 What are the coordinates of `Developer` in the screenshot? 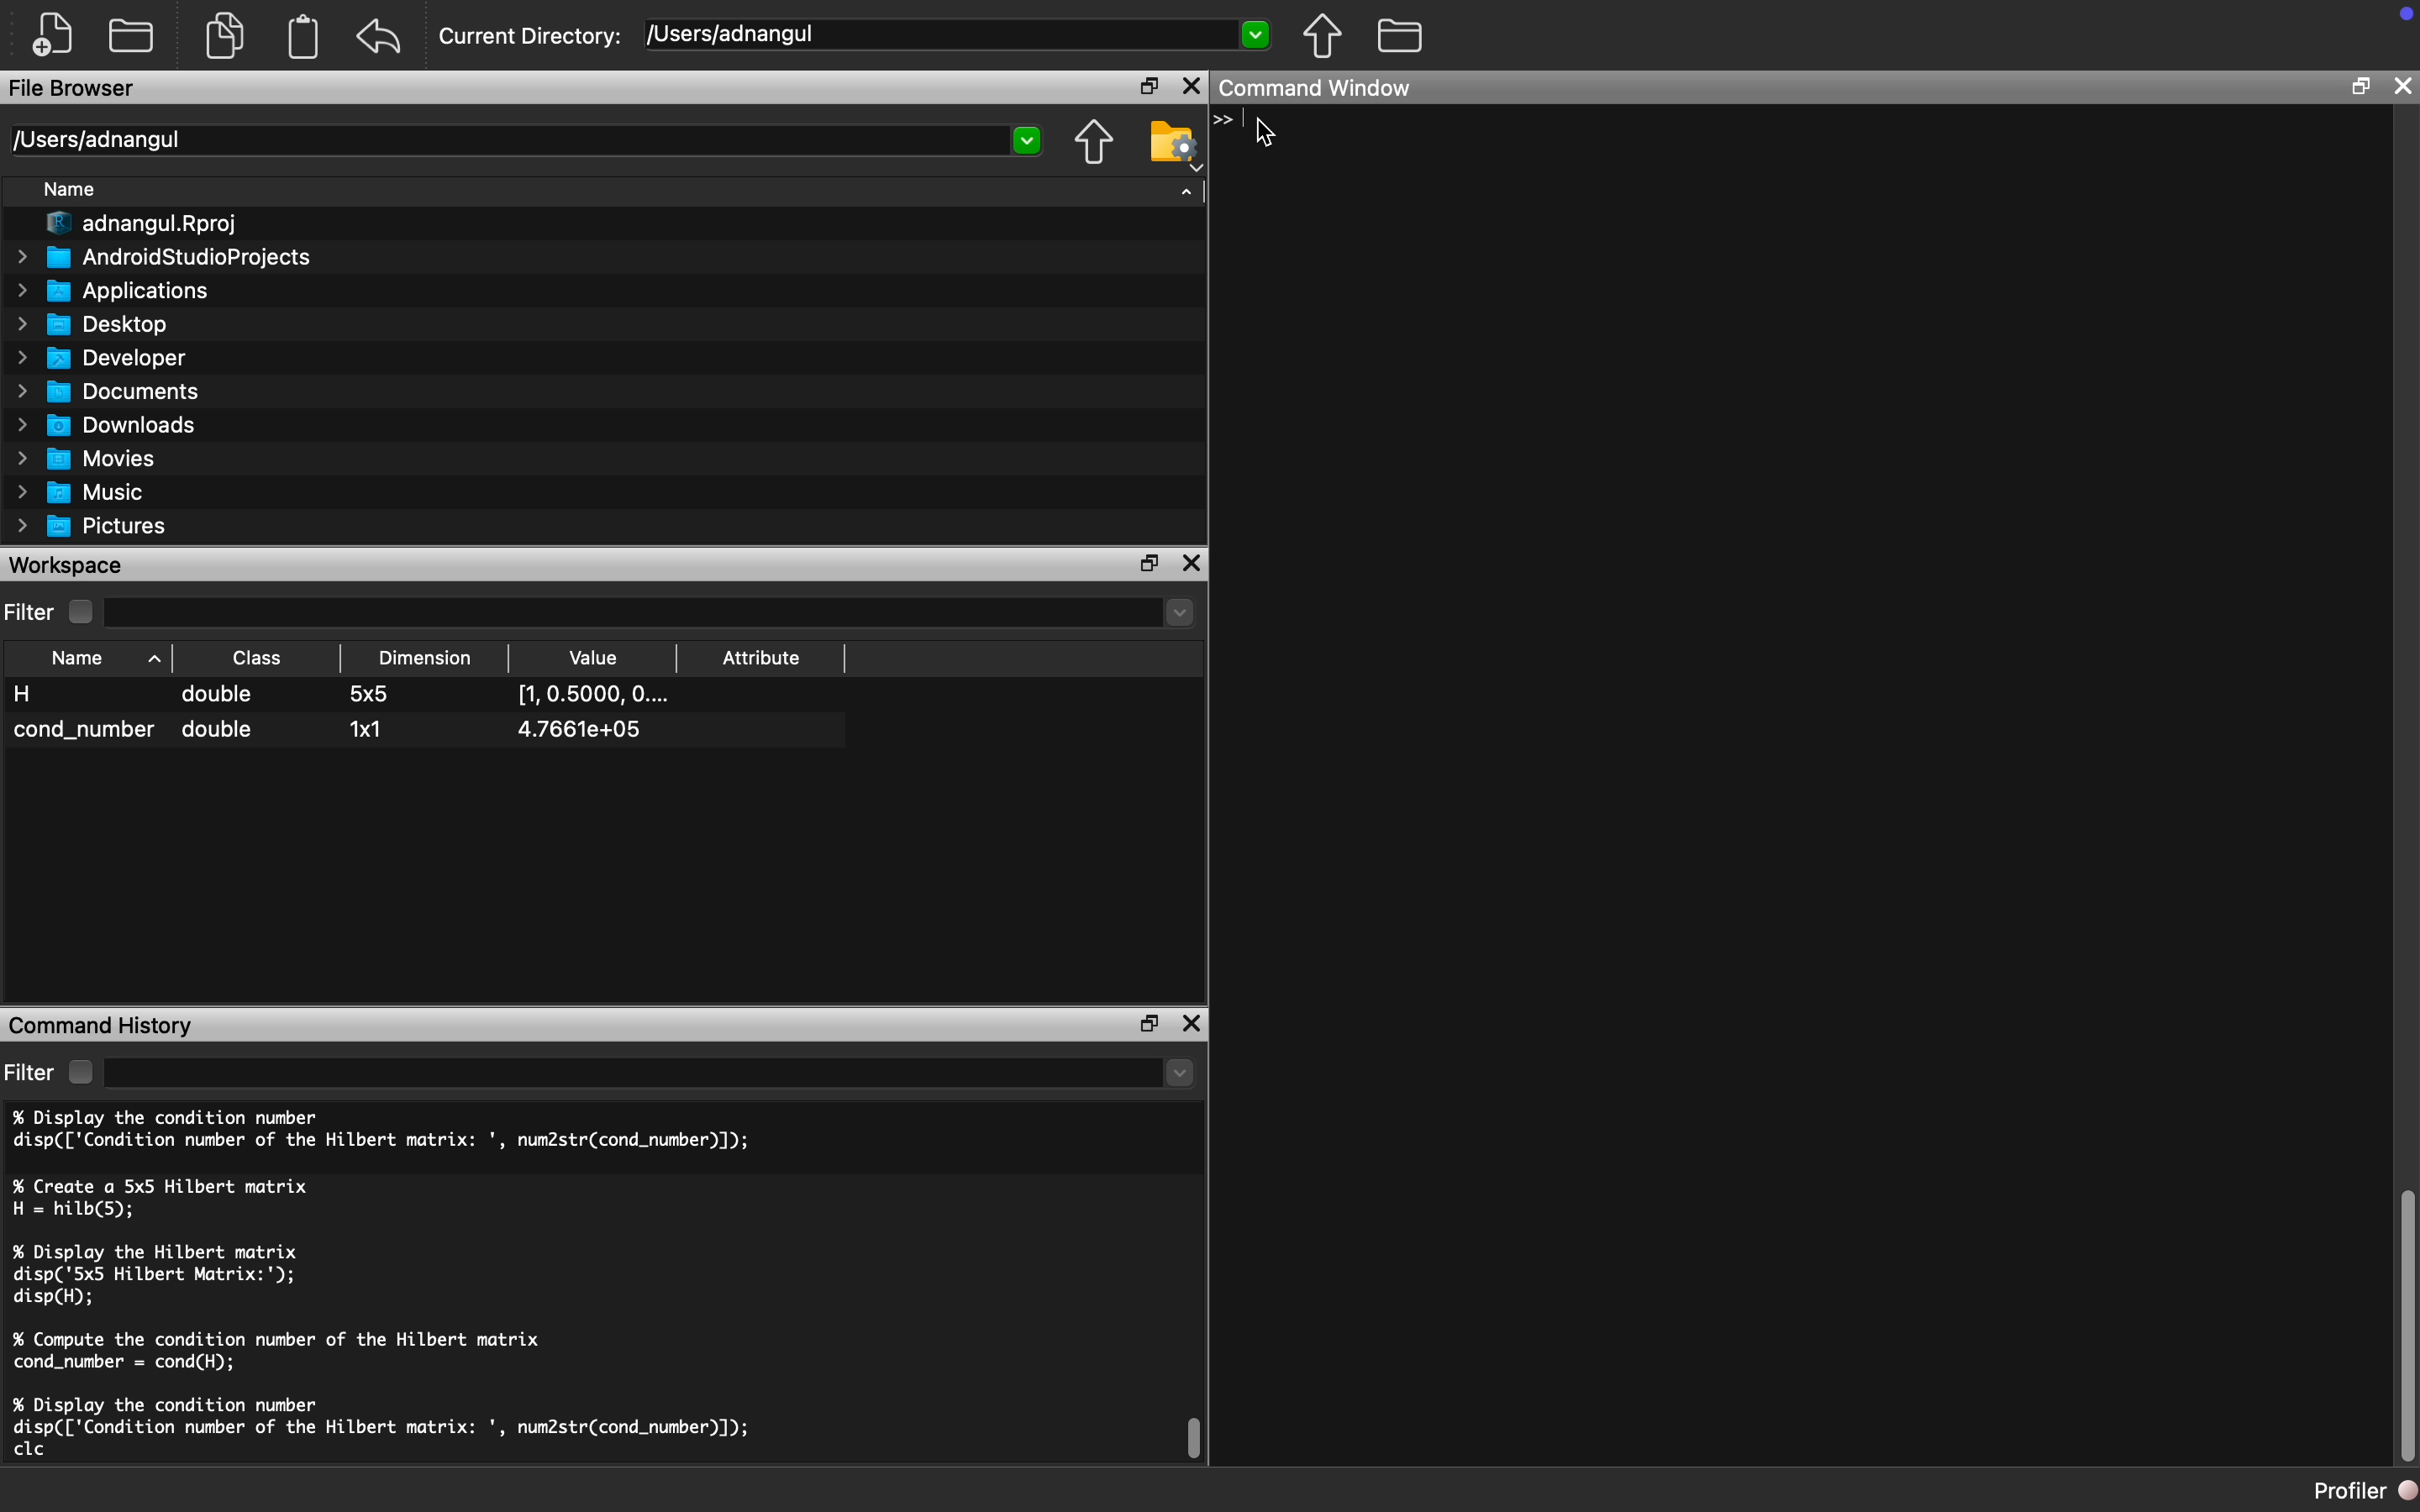 It's located at (99, 357).